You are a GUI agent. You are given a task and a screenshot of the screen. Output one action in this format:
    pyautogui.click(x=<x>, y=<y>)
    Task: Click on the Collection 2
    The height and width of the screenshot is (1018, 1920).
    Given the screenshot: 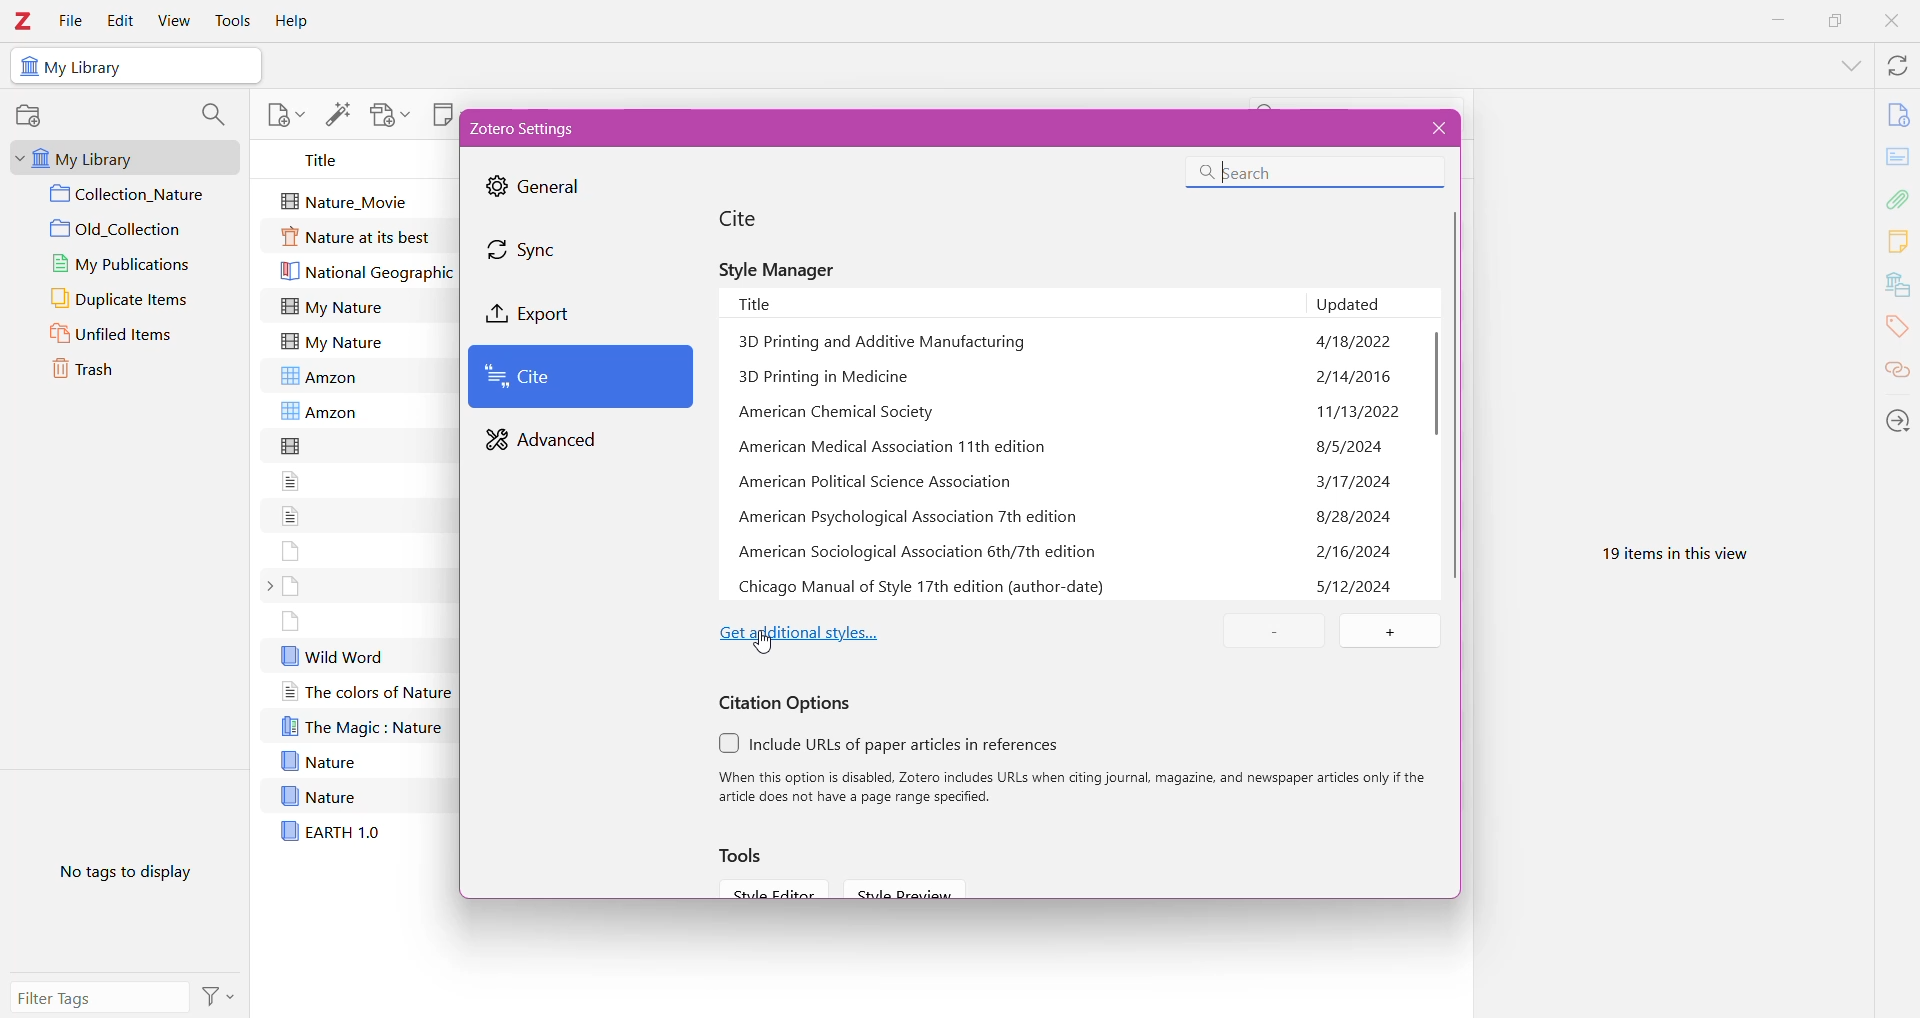 What is the action you would take?
    pyautogui.click(x=133, y=229)
    